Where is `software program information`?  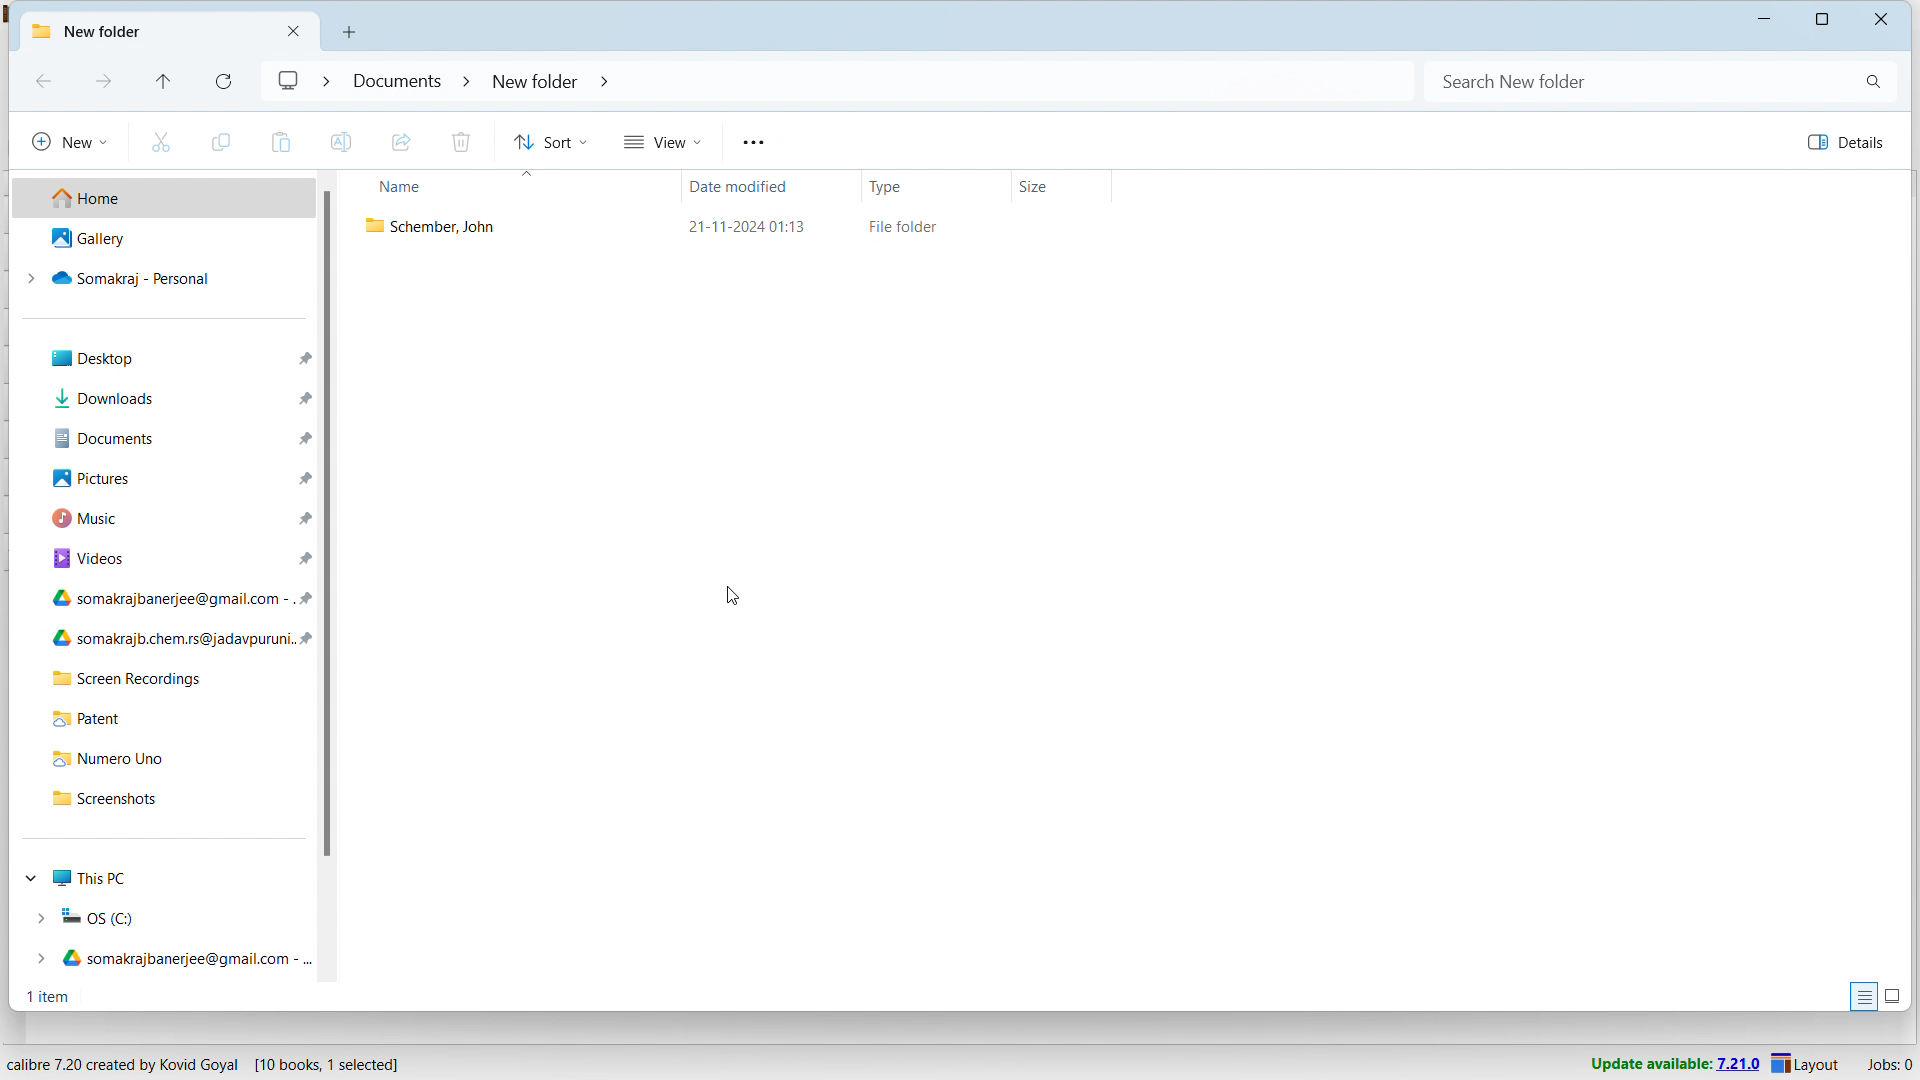 software program information is located at coordinates (213, 1066).